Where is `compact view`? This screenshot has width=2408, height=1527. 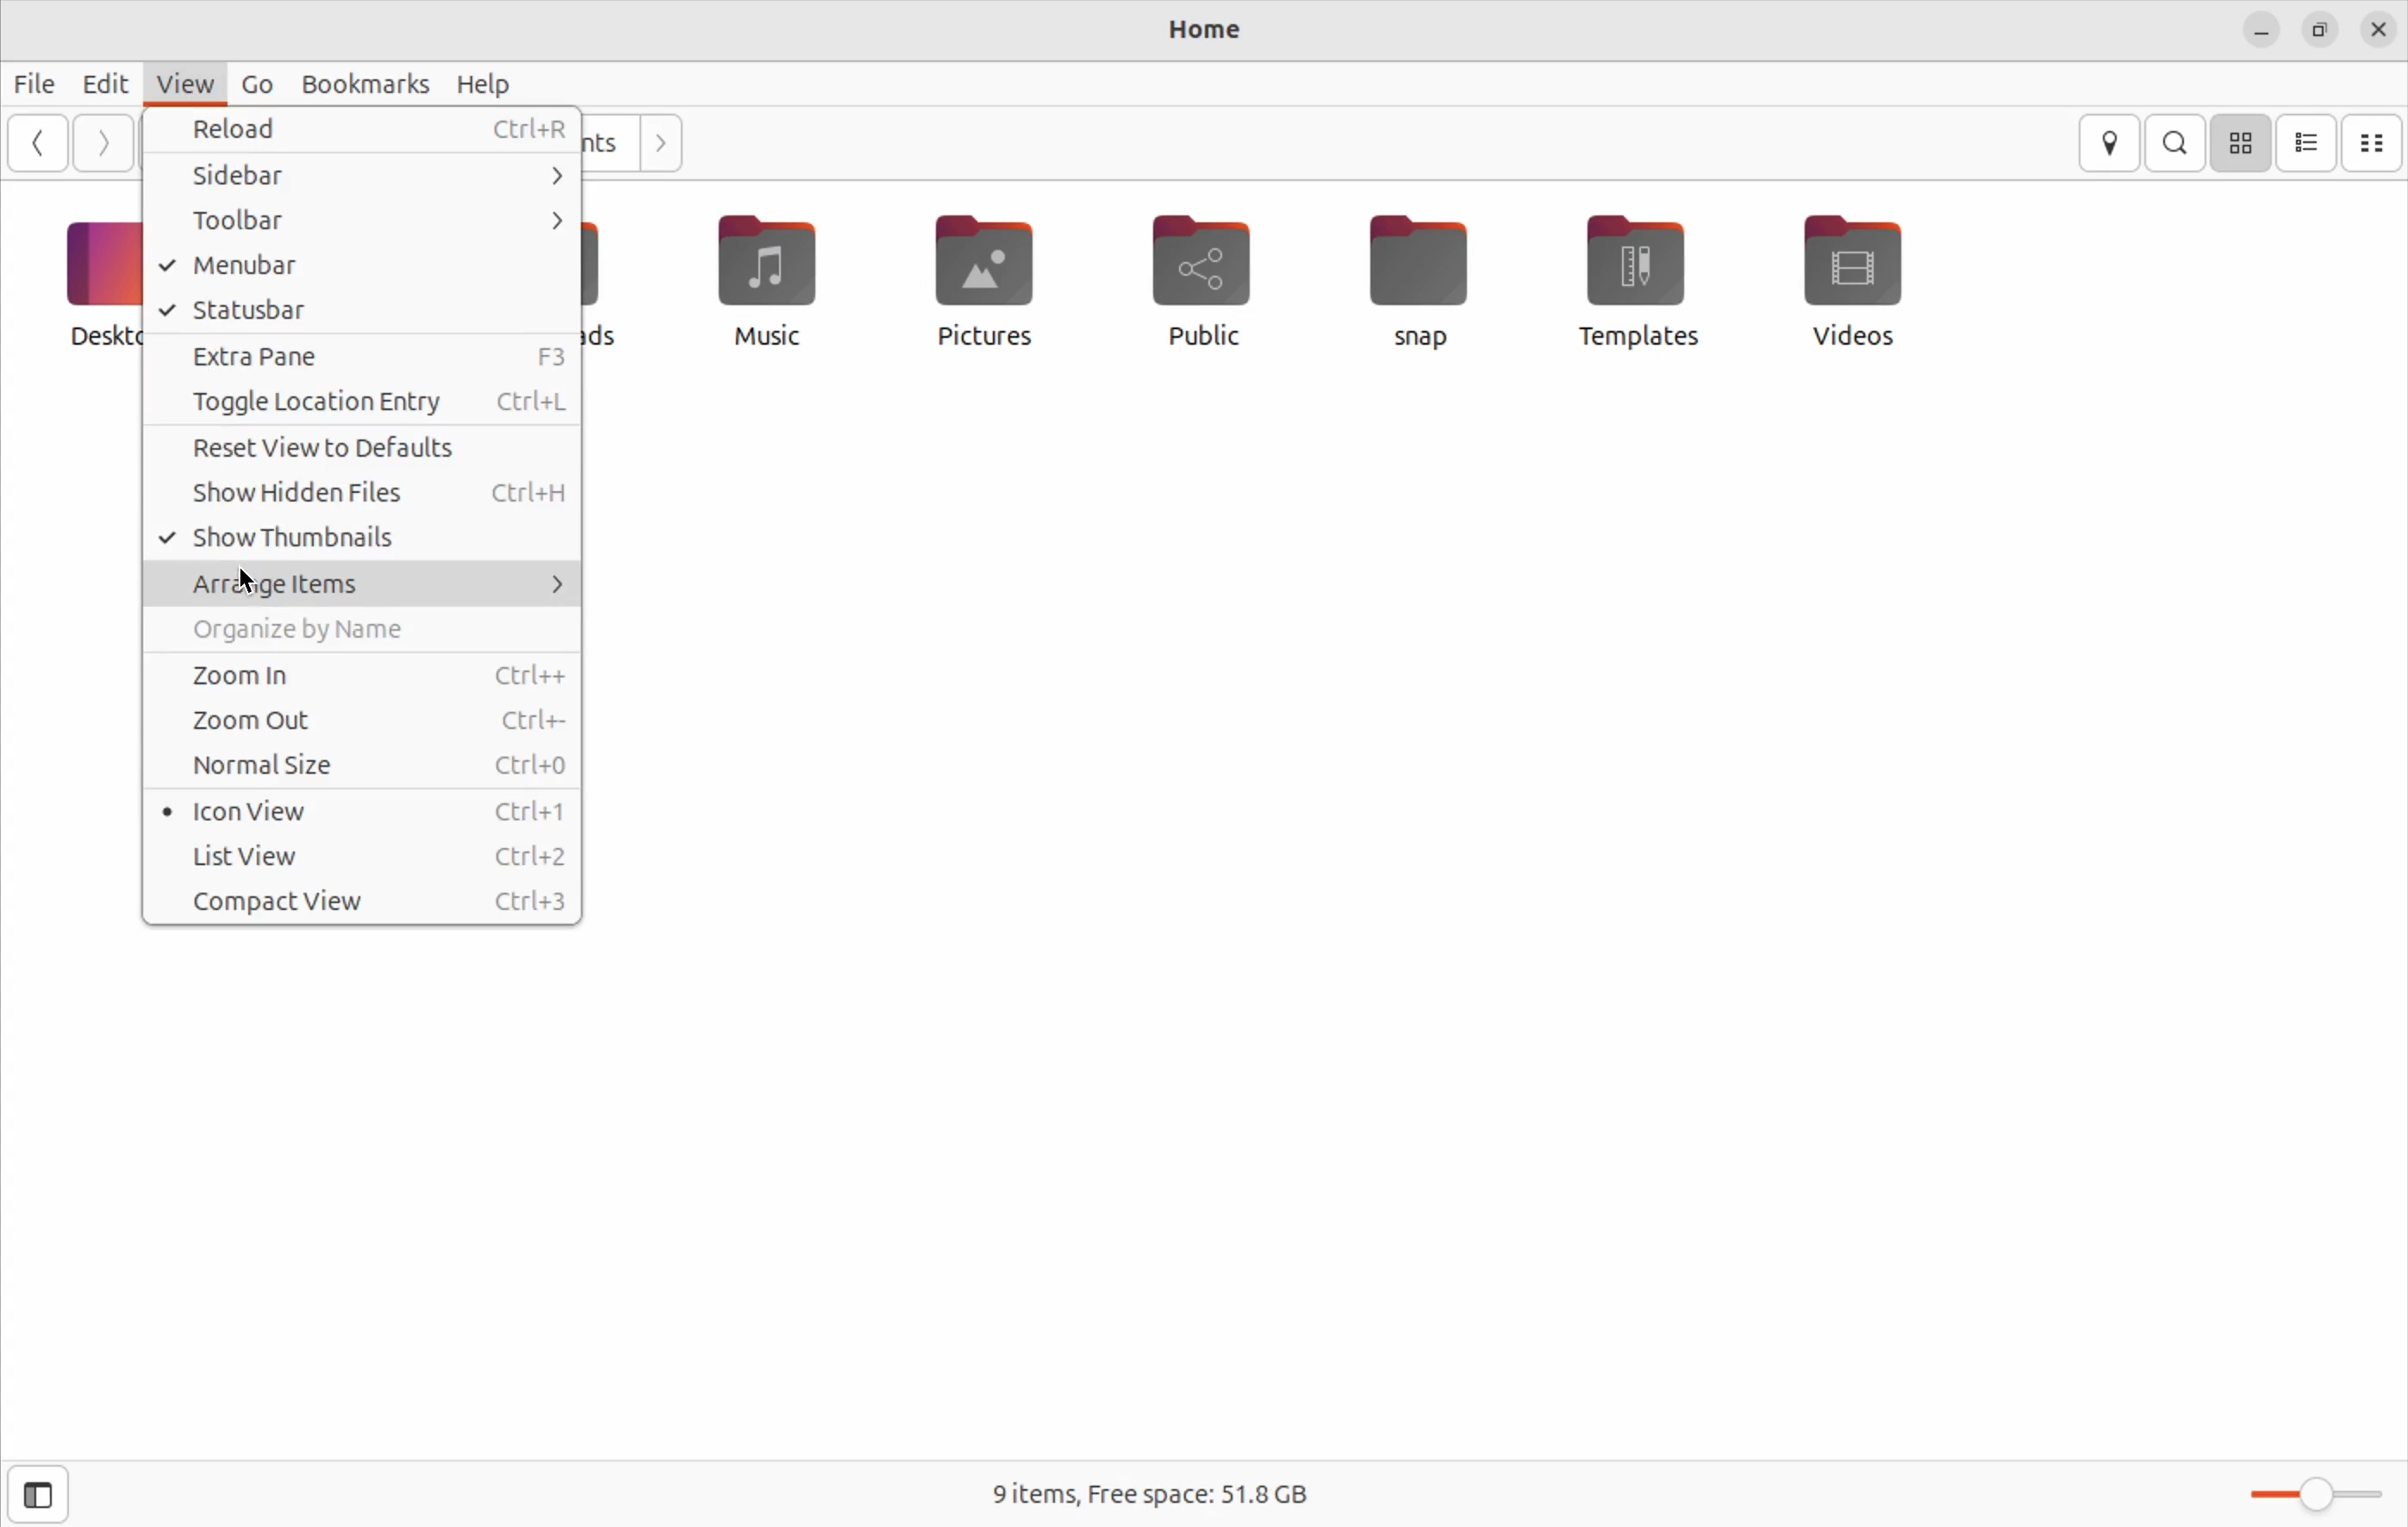 compact view is located at coordinates (365, 903).